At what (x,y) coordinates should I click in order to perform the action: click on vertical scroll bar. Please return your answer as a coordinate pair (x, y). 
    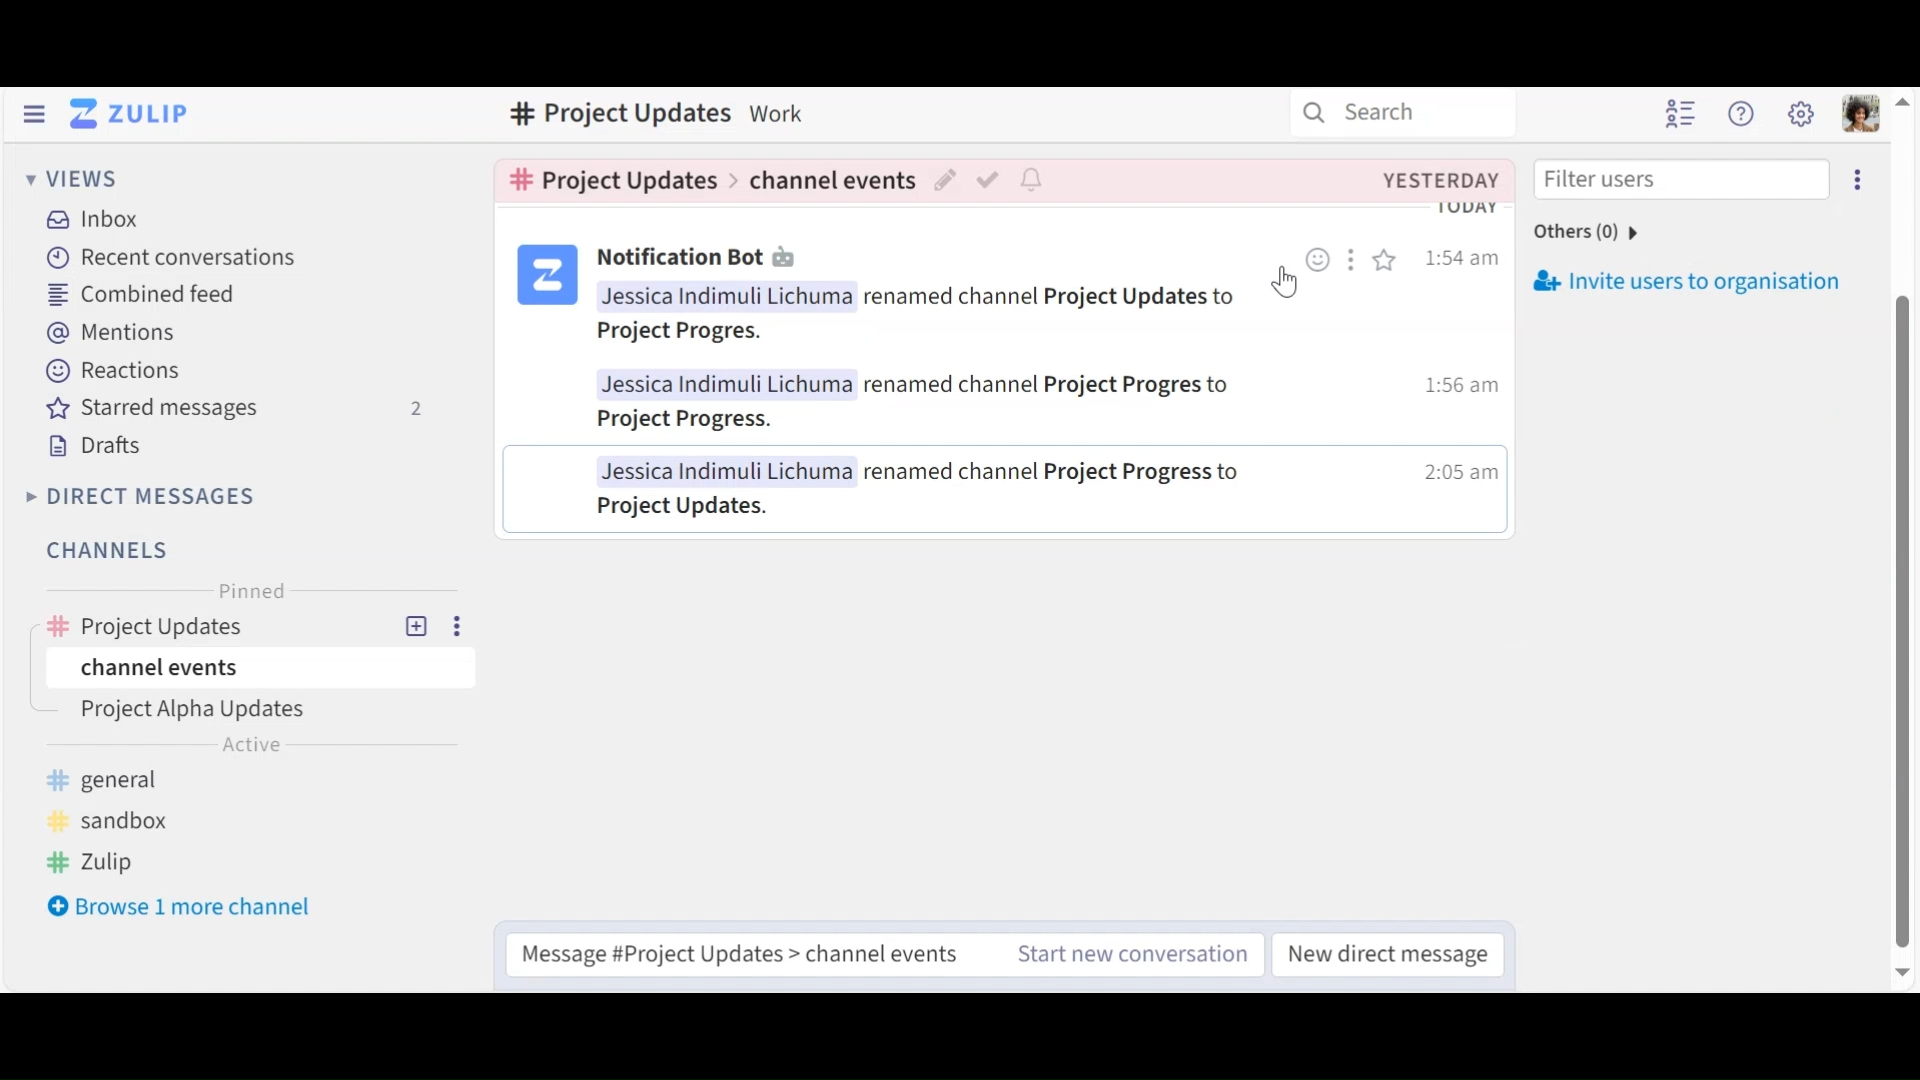
    Looking at the image, I should click on (1903, 622).